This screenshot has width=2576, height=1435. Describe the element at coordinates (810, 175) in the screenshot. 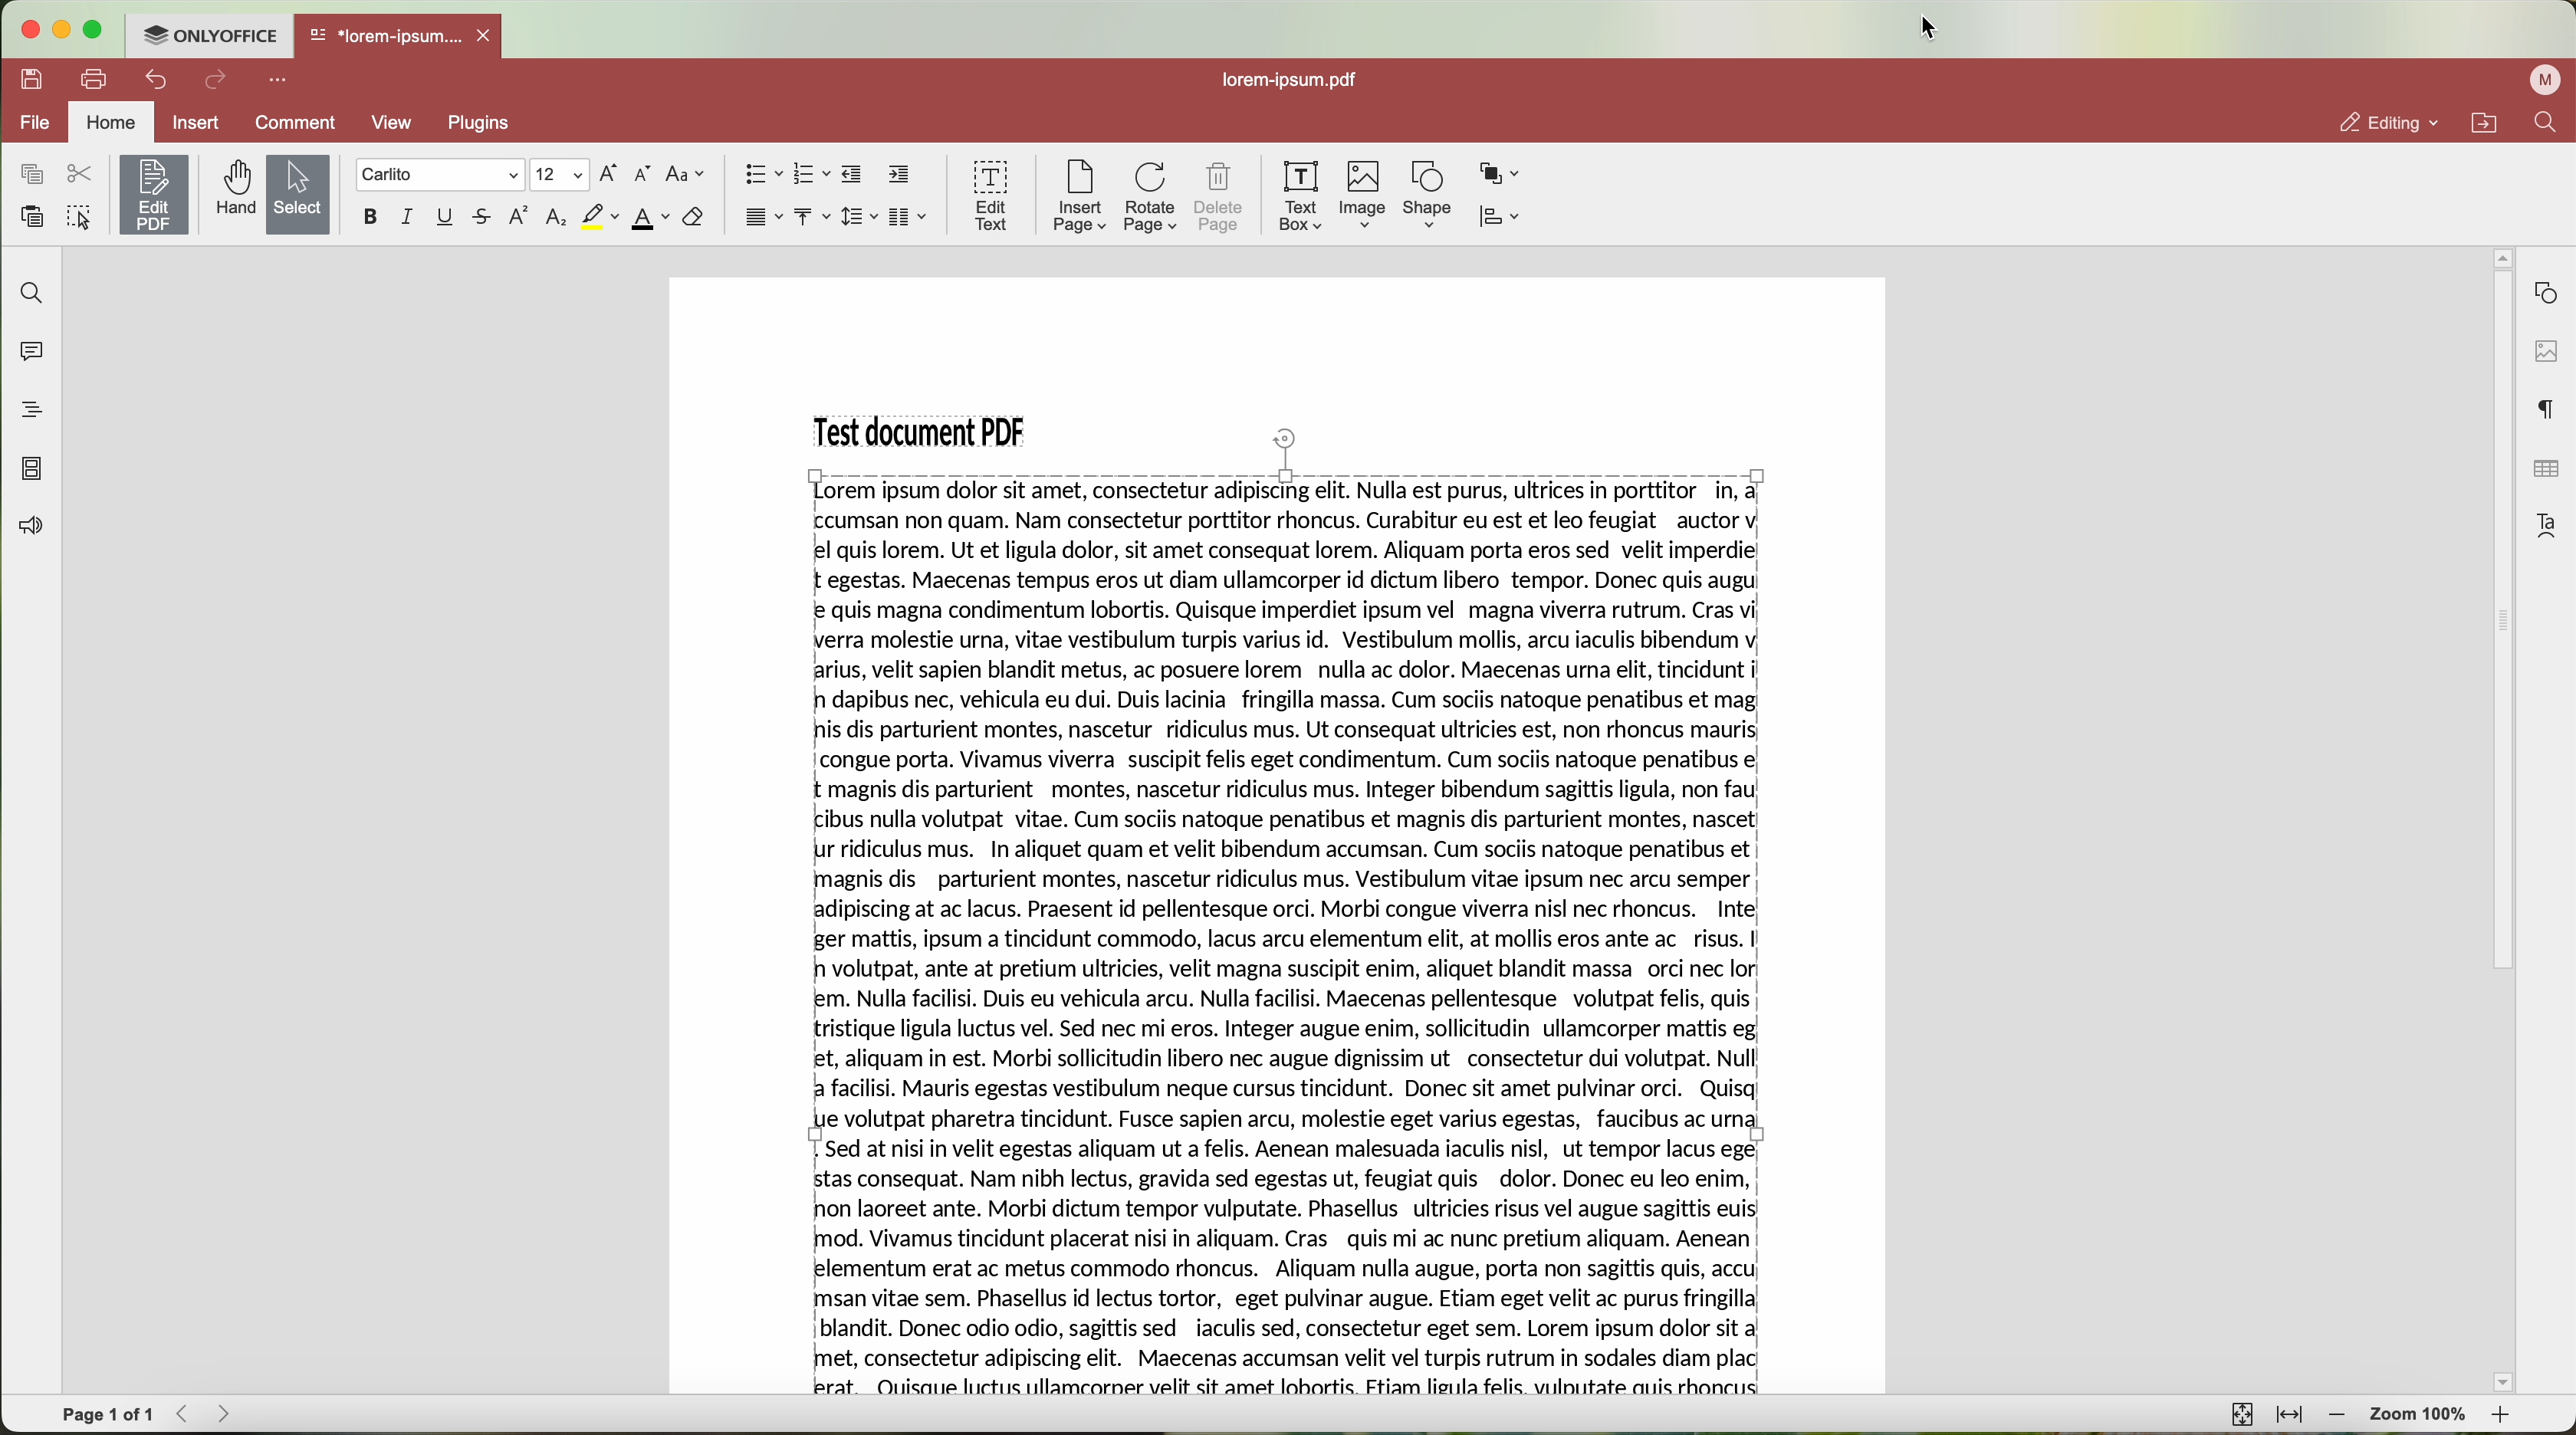

I see `numbered list` at that location.